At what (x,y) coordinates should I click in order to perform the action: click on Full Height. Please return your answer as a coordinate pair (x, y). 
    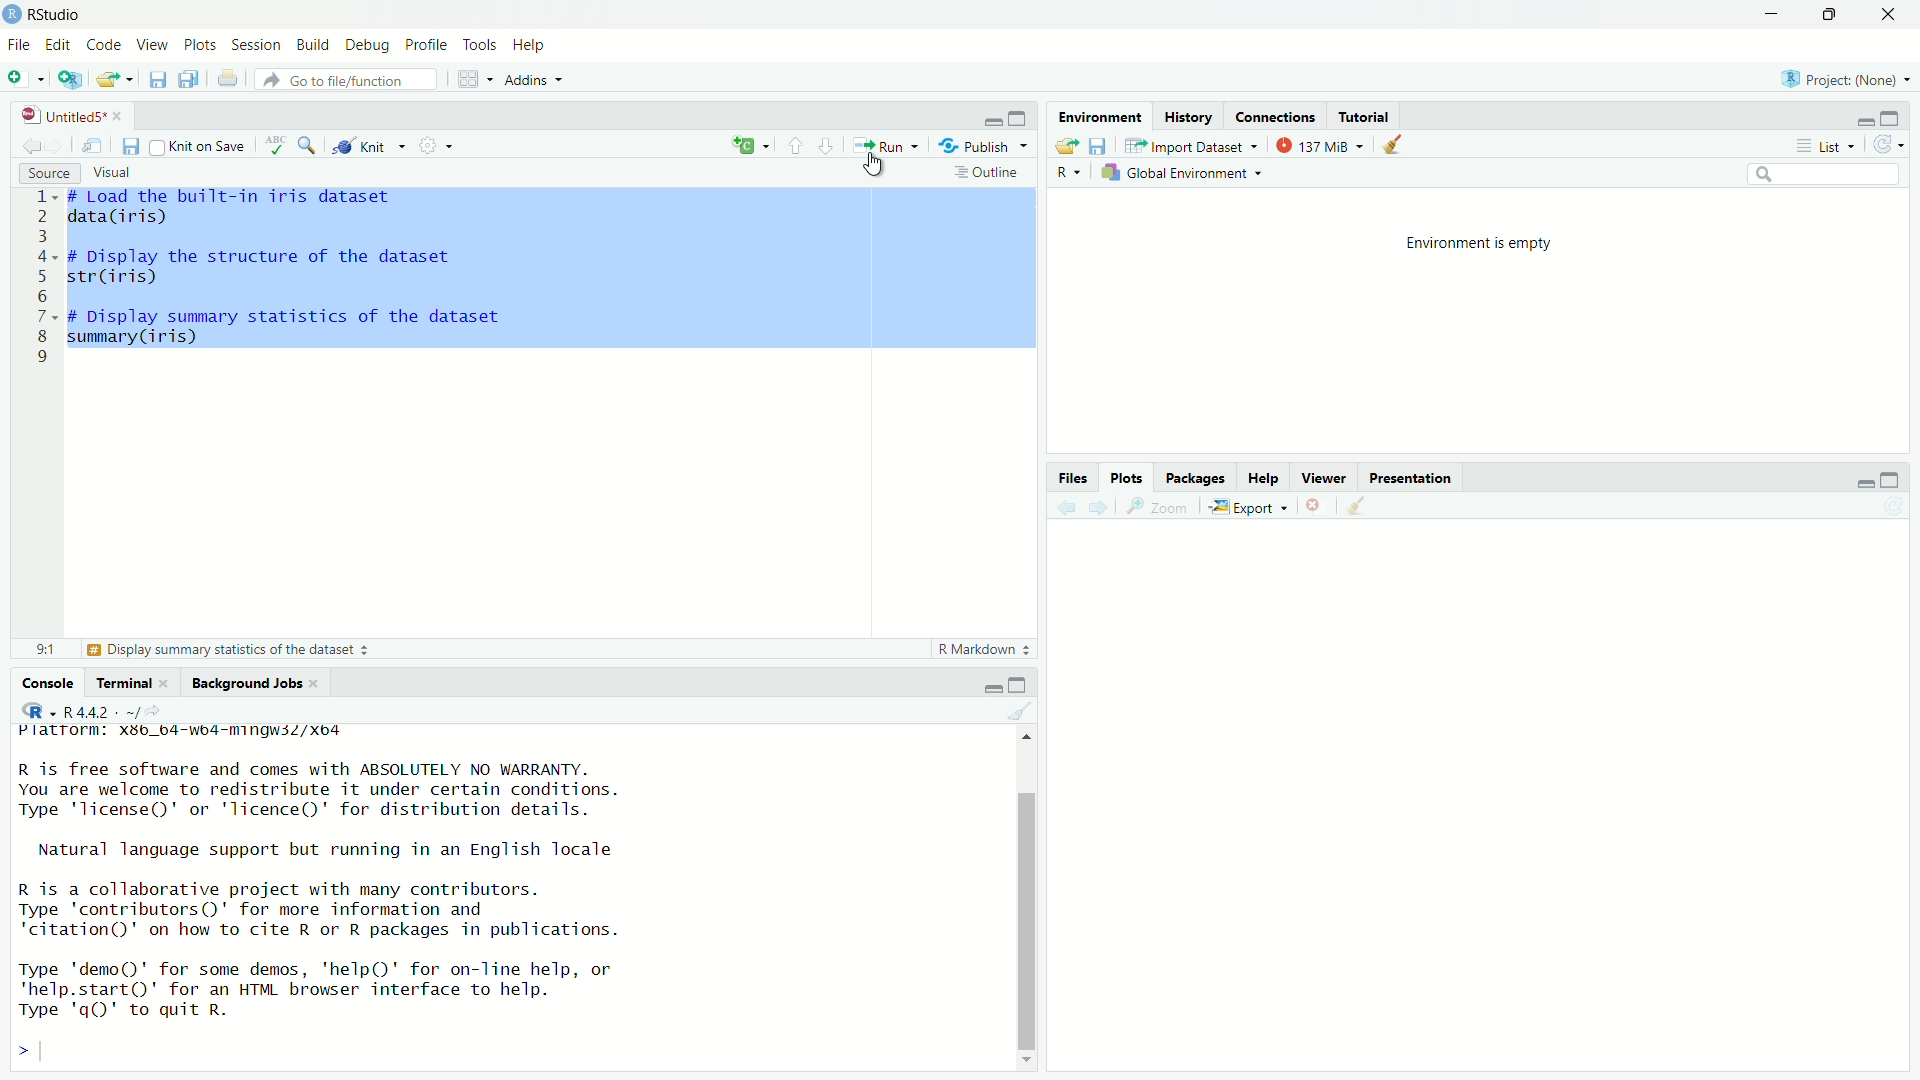
    Looking at the image, I should click on (1021, 684).